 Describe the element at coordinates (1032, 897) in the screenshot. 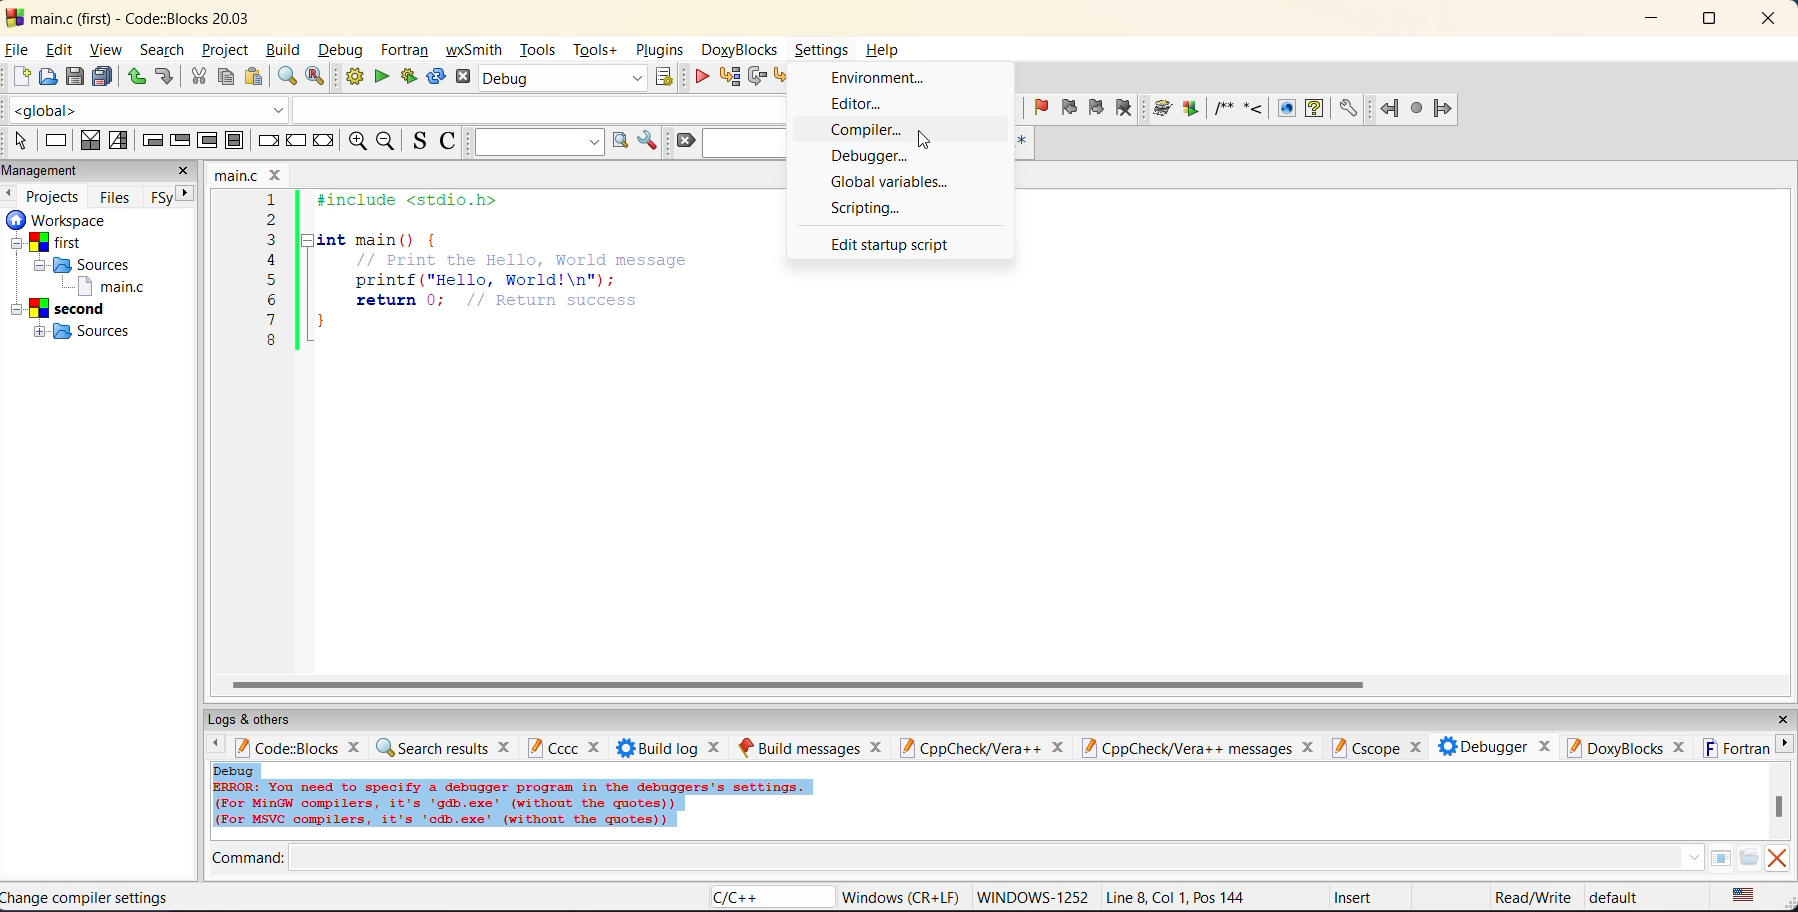

I see `'WINDOWS-1252` at that location.